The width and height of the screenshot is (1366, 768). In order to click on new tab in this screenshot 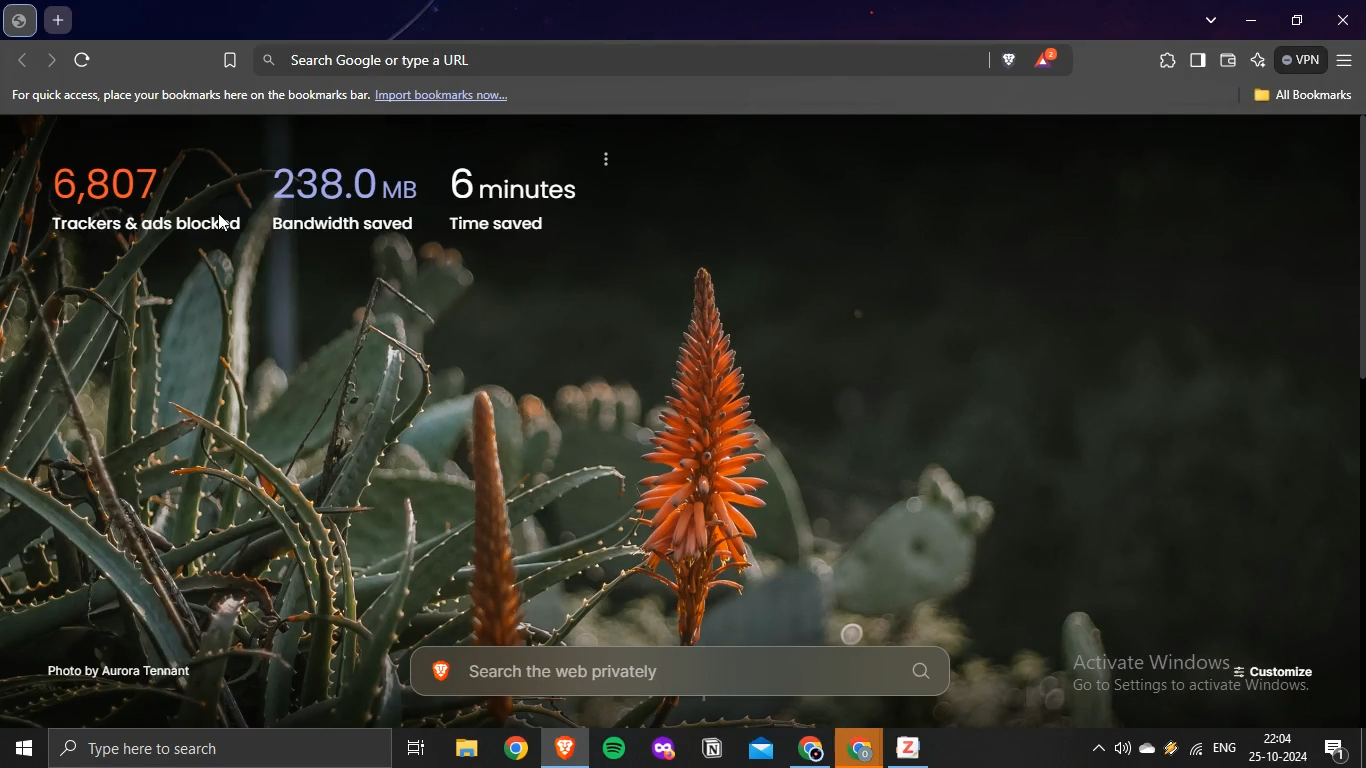, I will do `click(61, 17)`.